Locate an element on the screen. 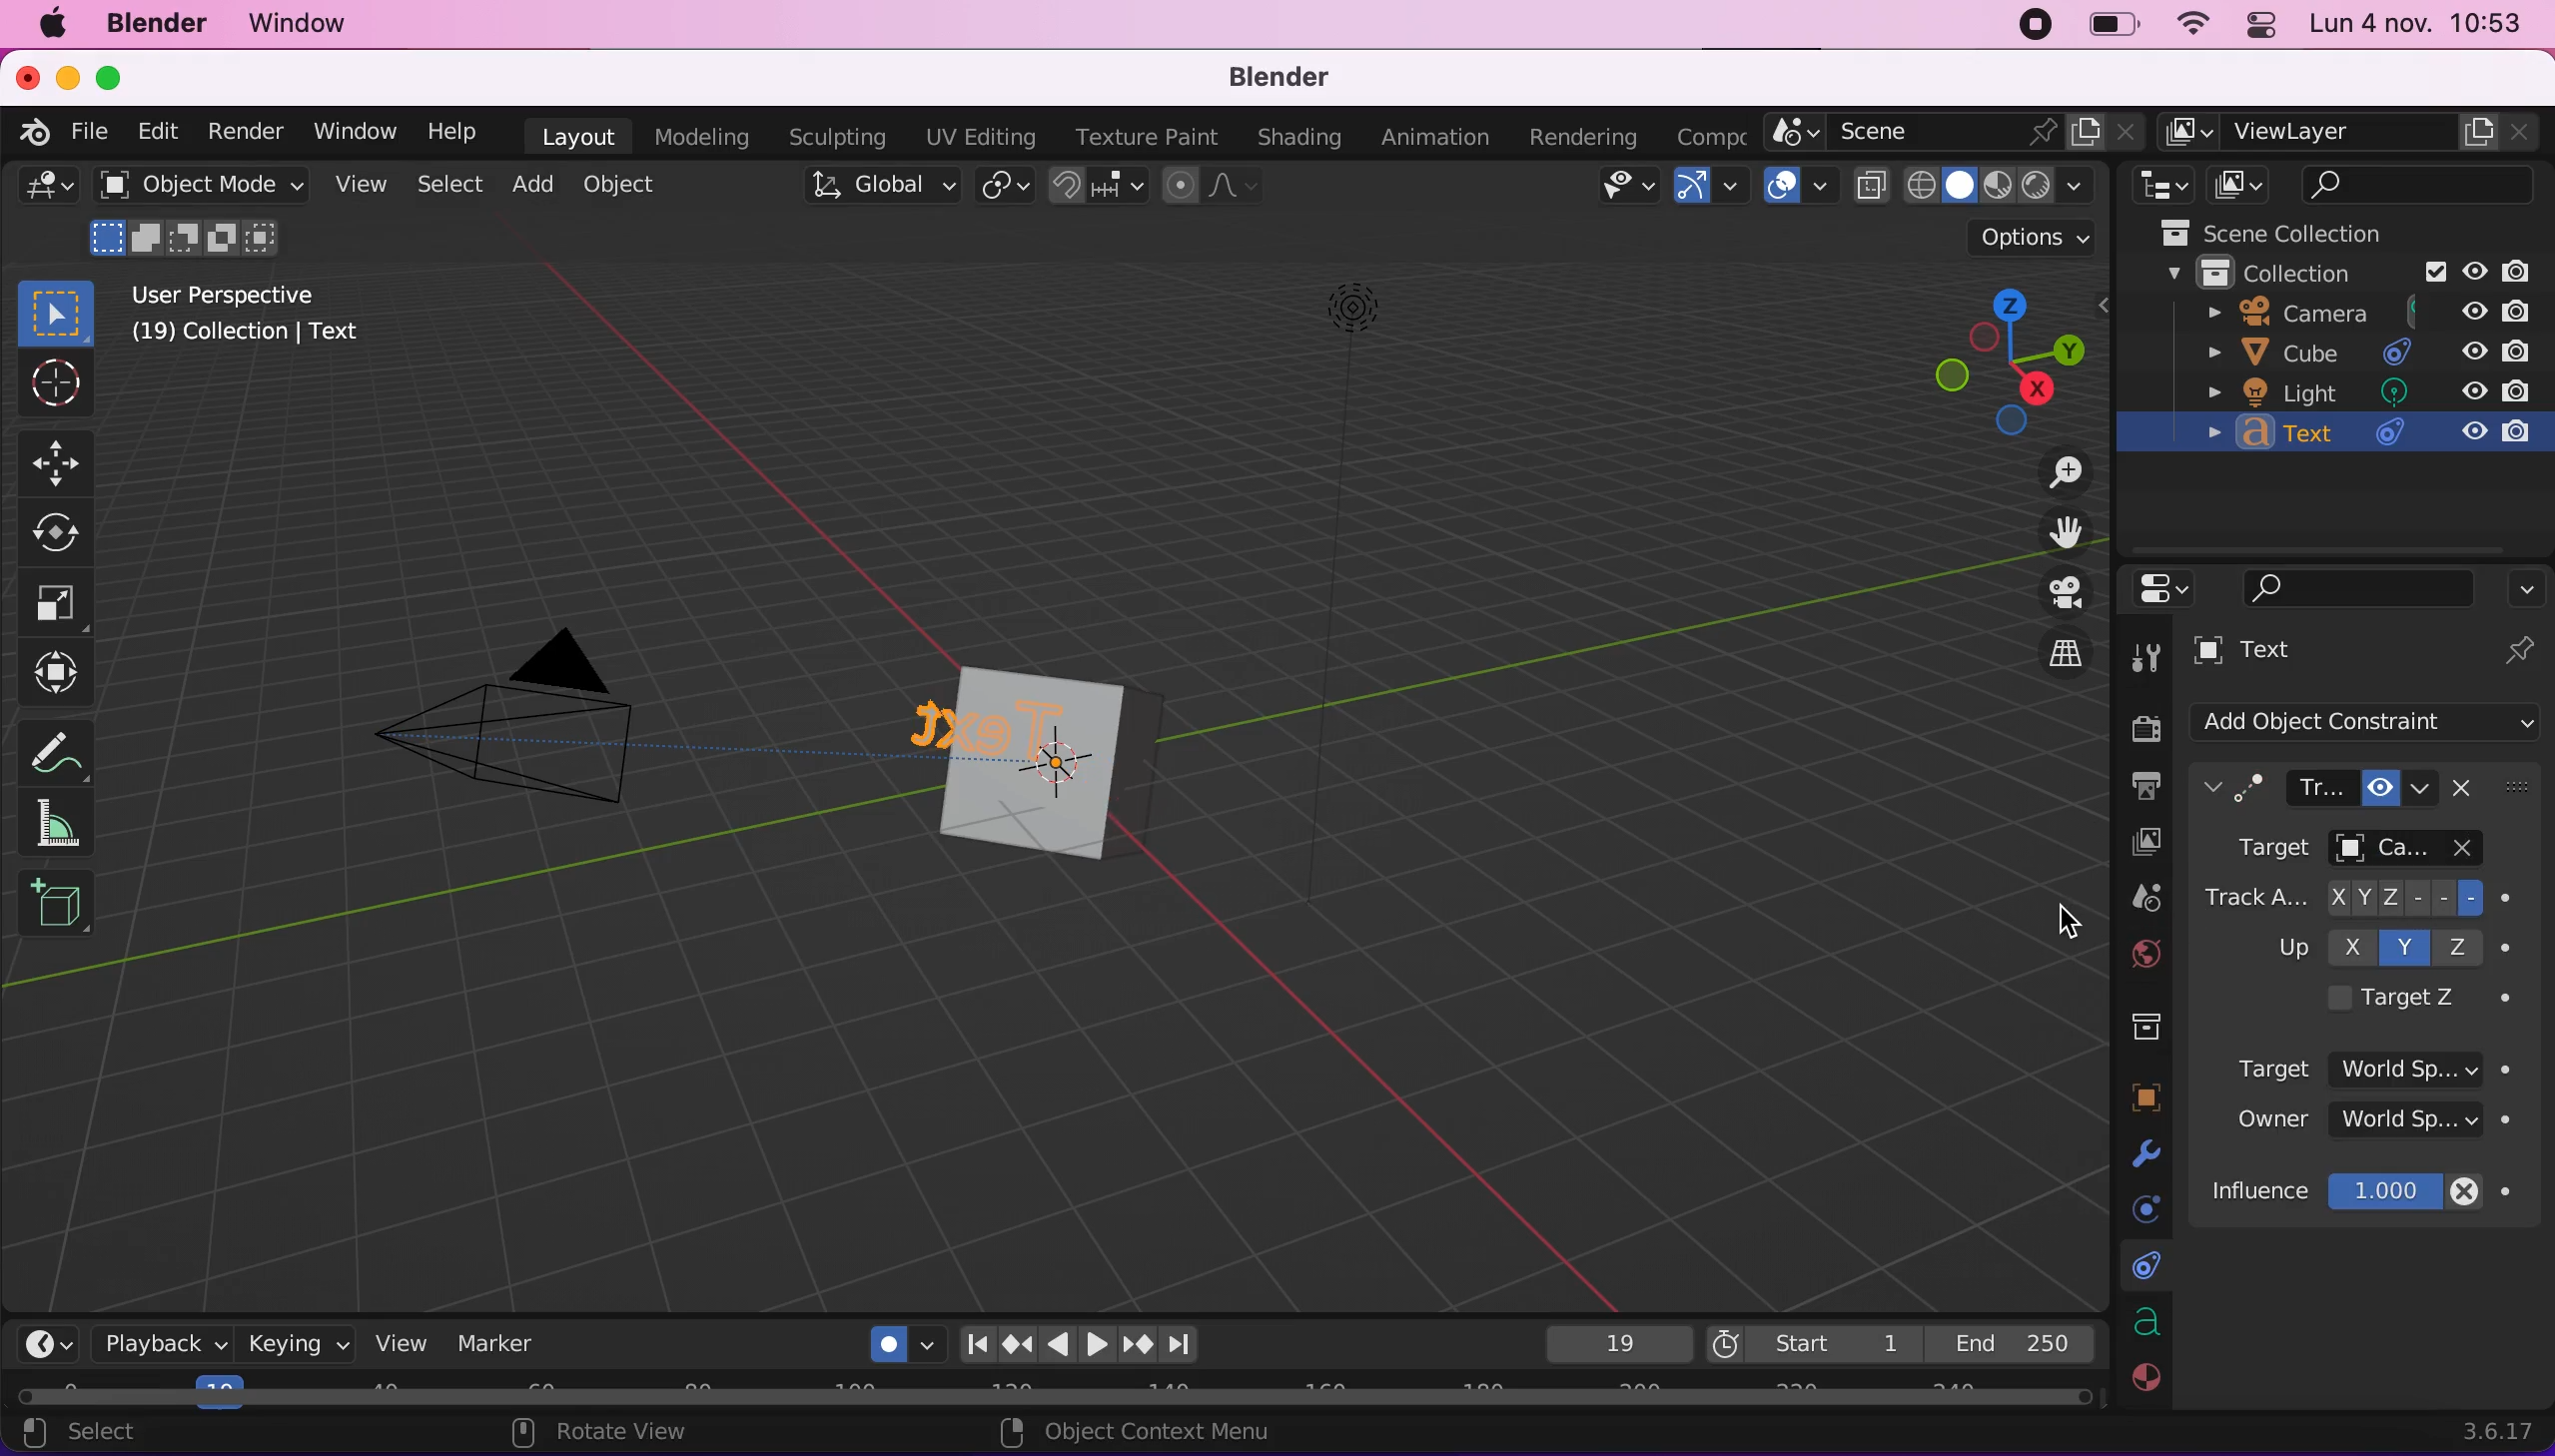  blender is located at coordinates (168, 26).